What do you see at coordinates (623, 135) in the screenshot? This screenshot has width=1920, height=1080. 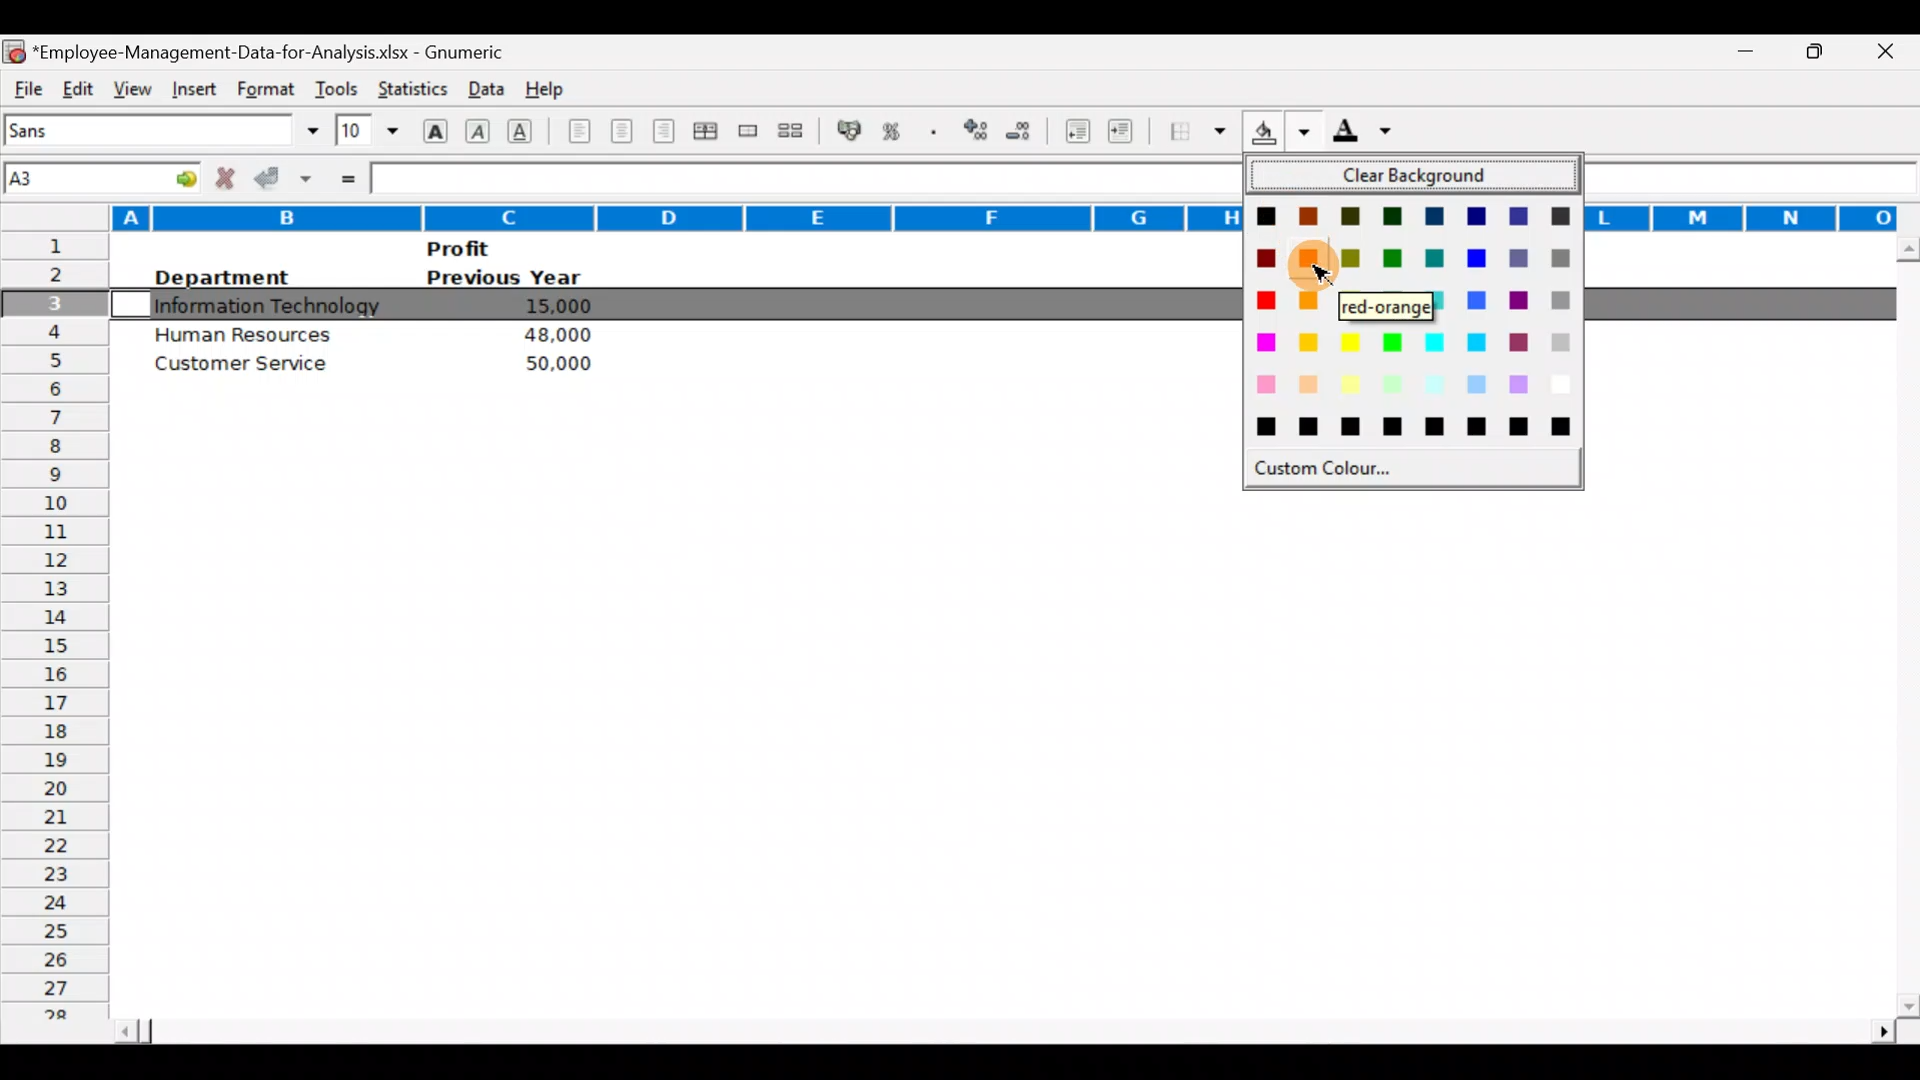 I see `Centre horizontally` at bounding box center [623, 135].